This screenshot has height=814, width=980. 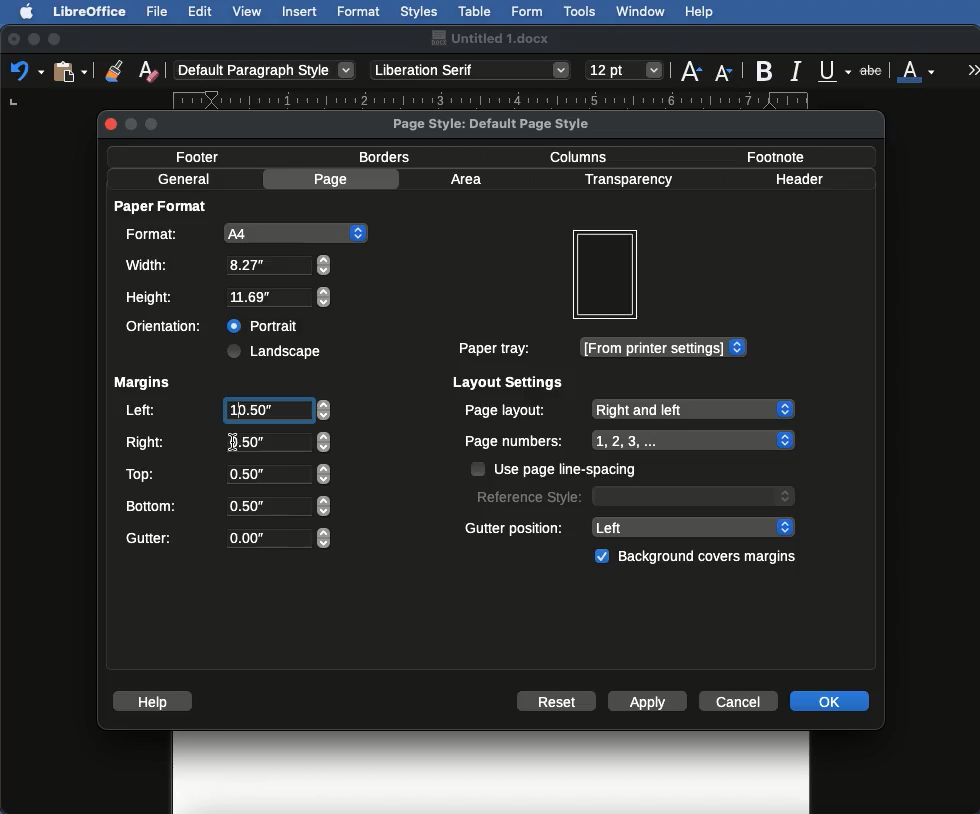 I want to click on Underline, so click(x=836, y=72).